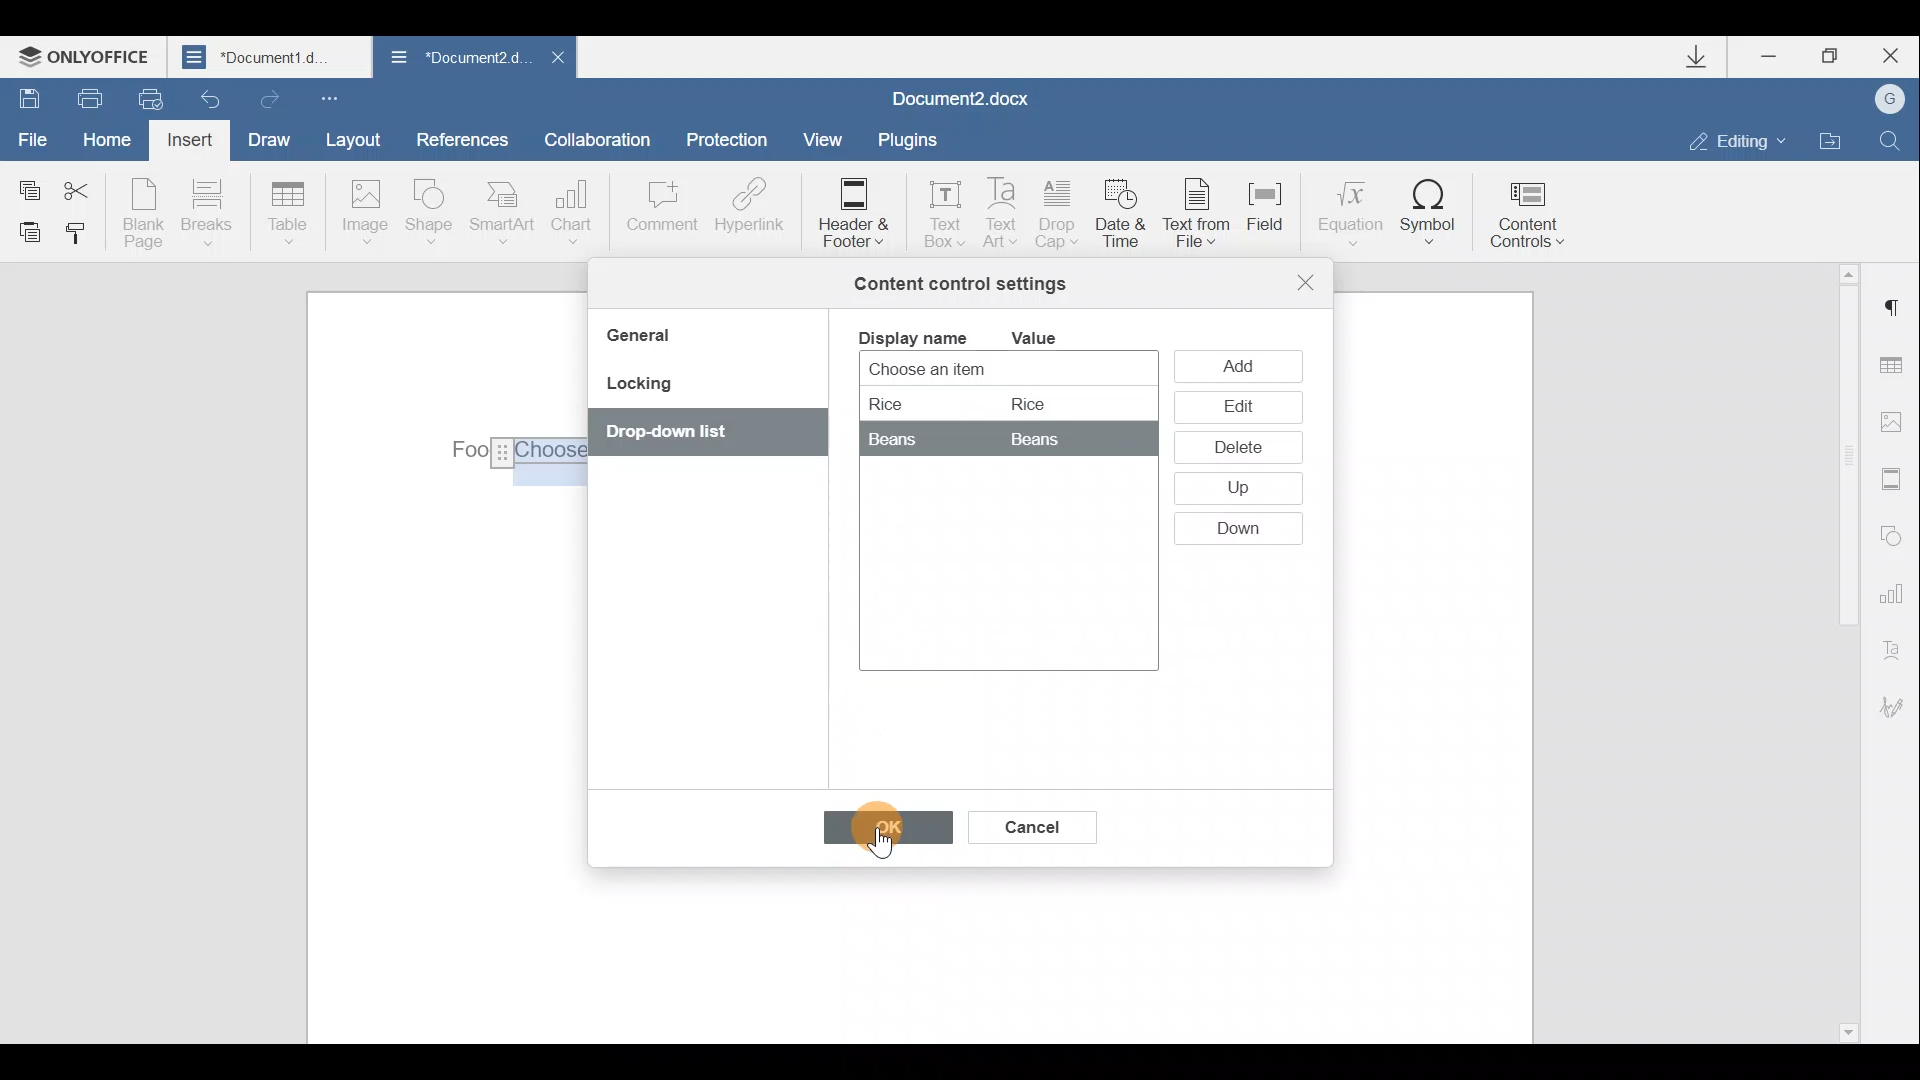  What do you see at coordinates (878, 832) in the screenshot?
I see `OK` at bounding box center [878, 832].